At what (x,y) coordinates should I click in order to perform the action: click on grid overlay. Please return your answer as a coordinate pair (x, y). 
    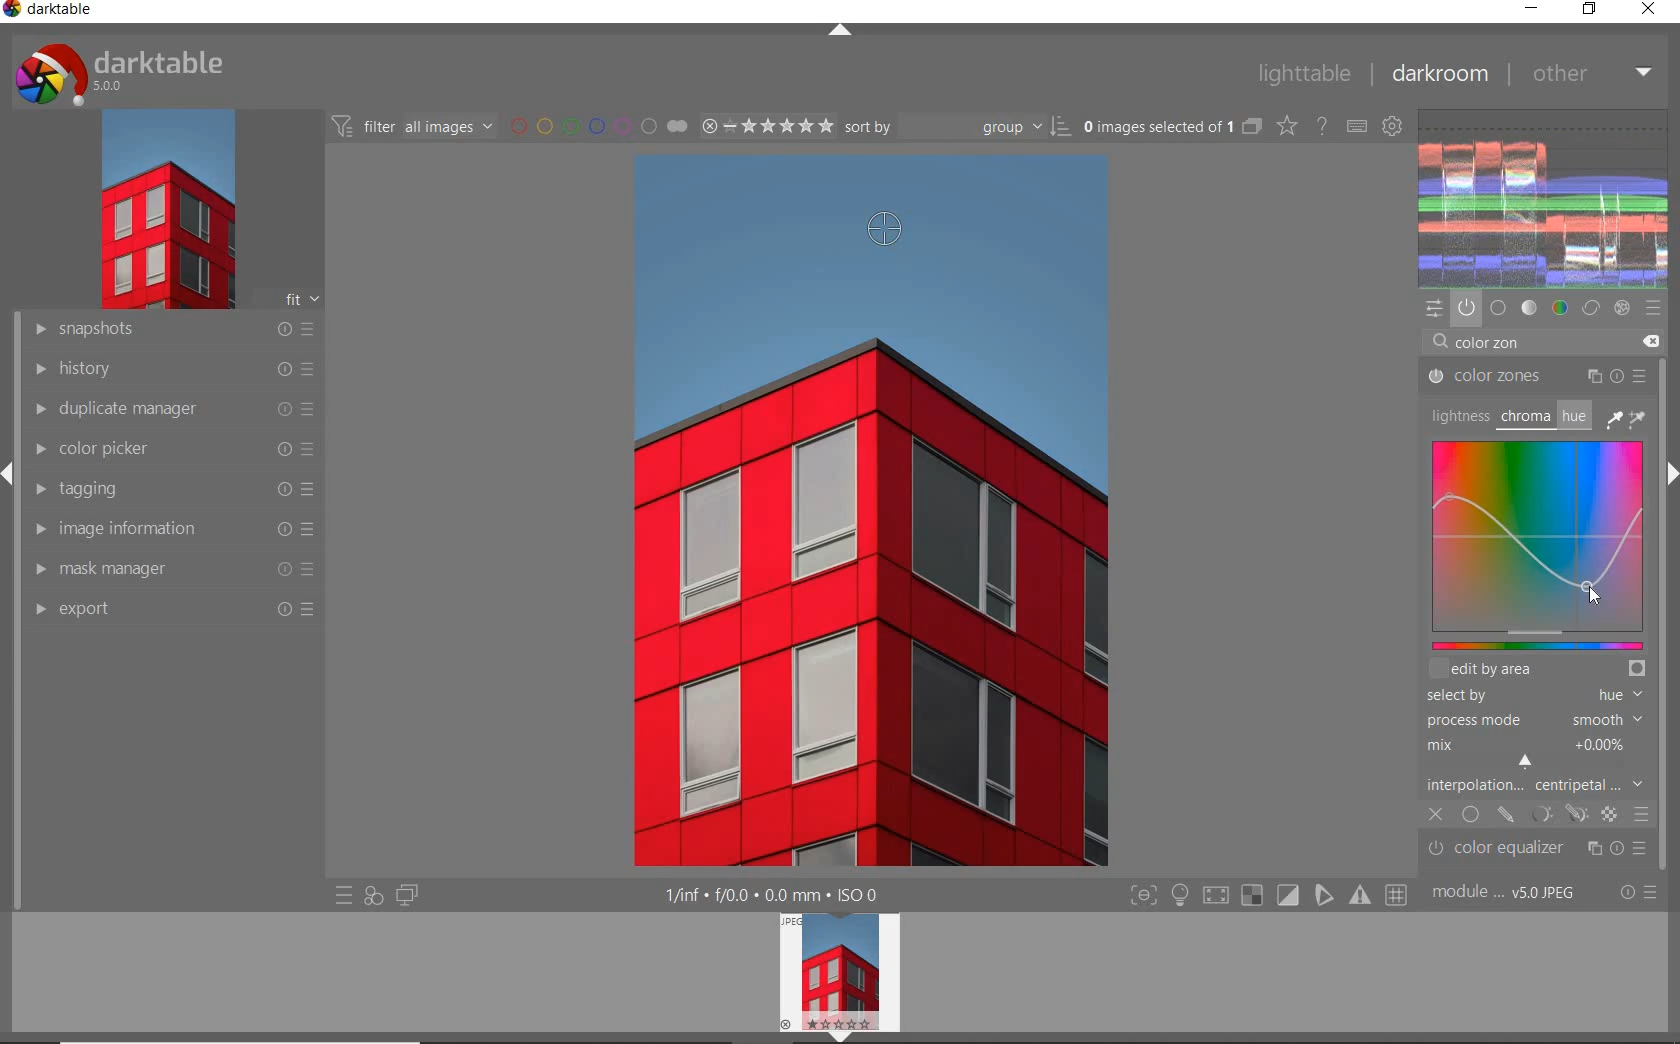
    Looking at the image, I should click on (1397, 893).